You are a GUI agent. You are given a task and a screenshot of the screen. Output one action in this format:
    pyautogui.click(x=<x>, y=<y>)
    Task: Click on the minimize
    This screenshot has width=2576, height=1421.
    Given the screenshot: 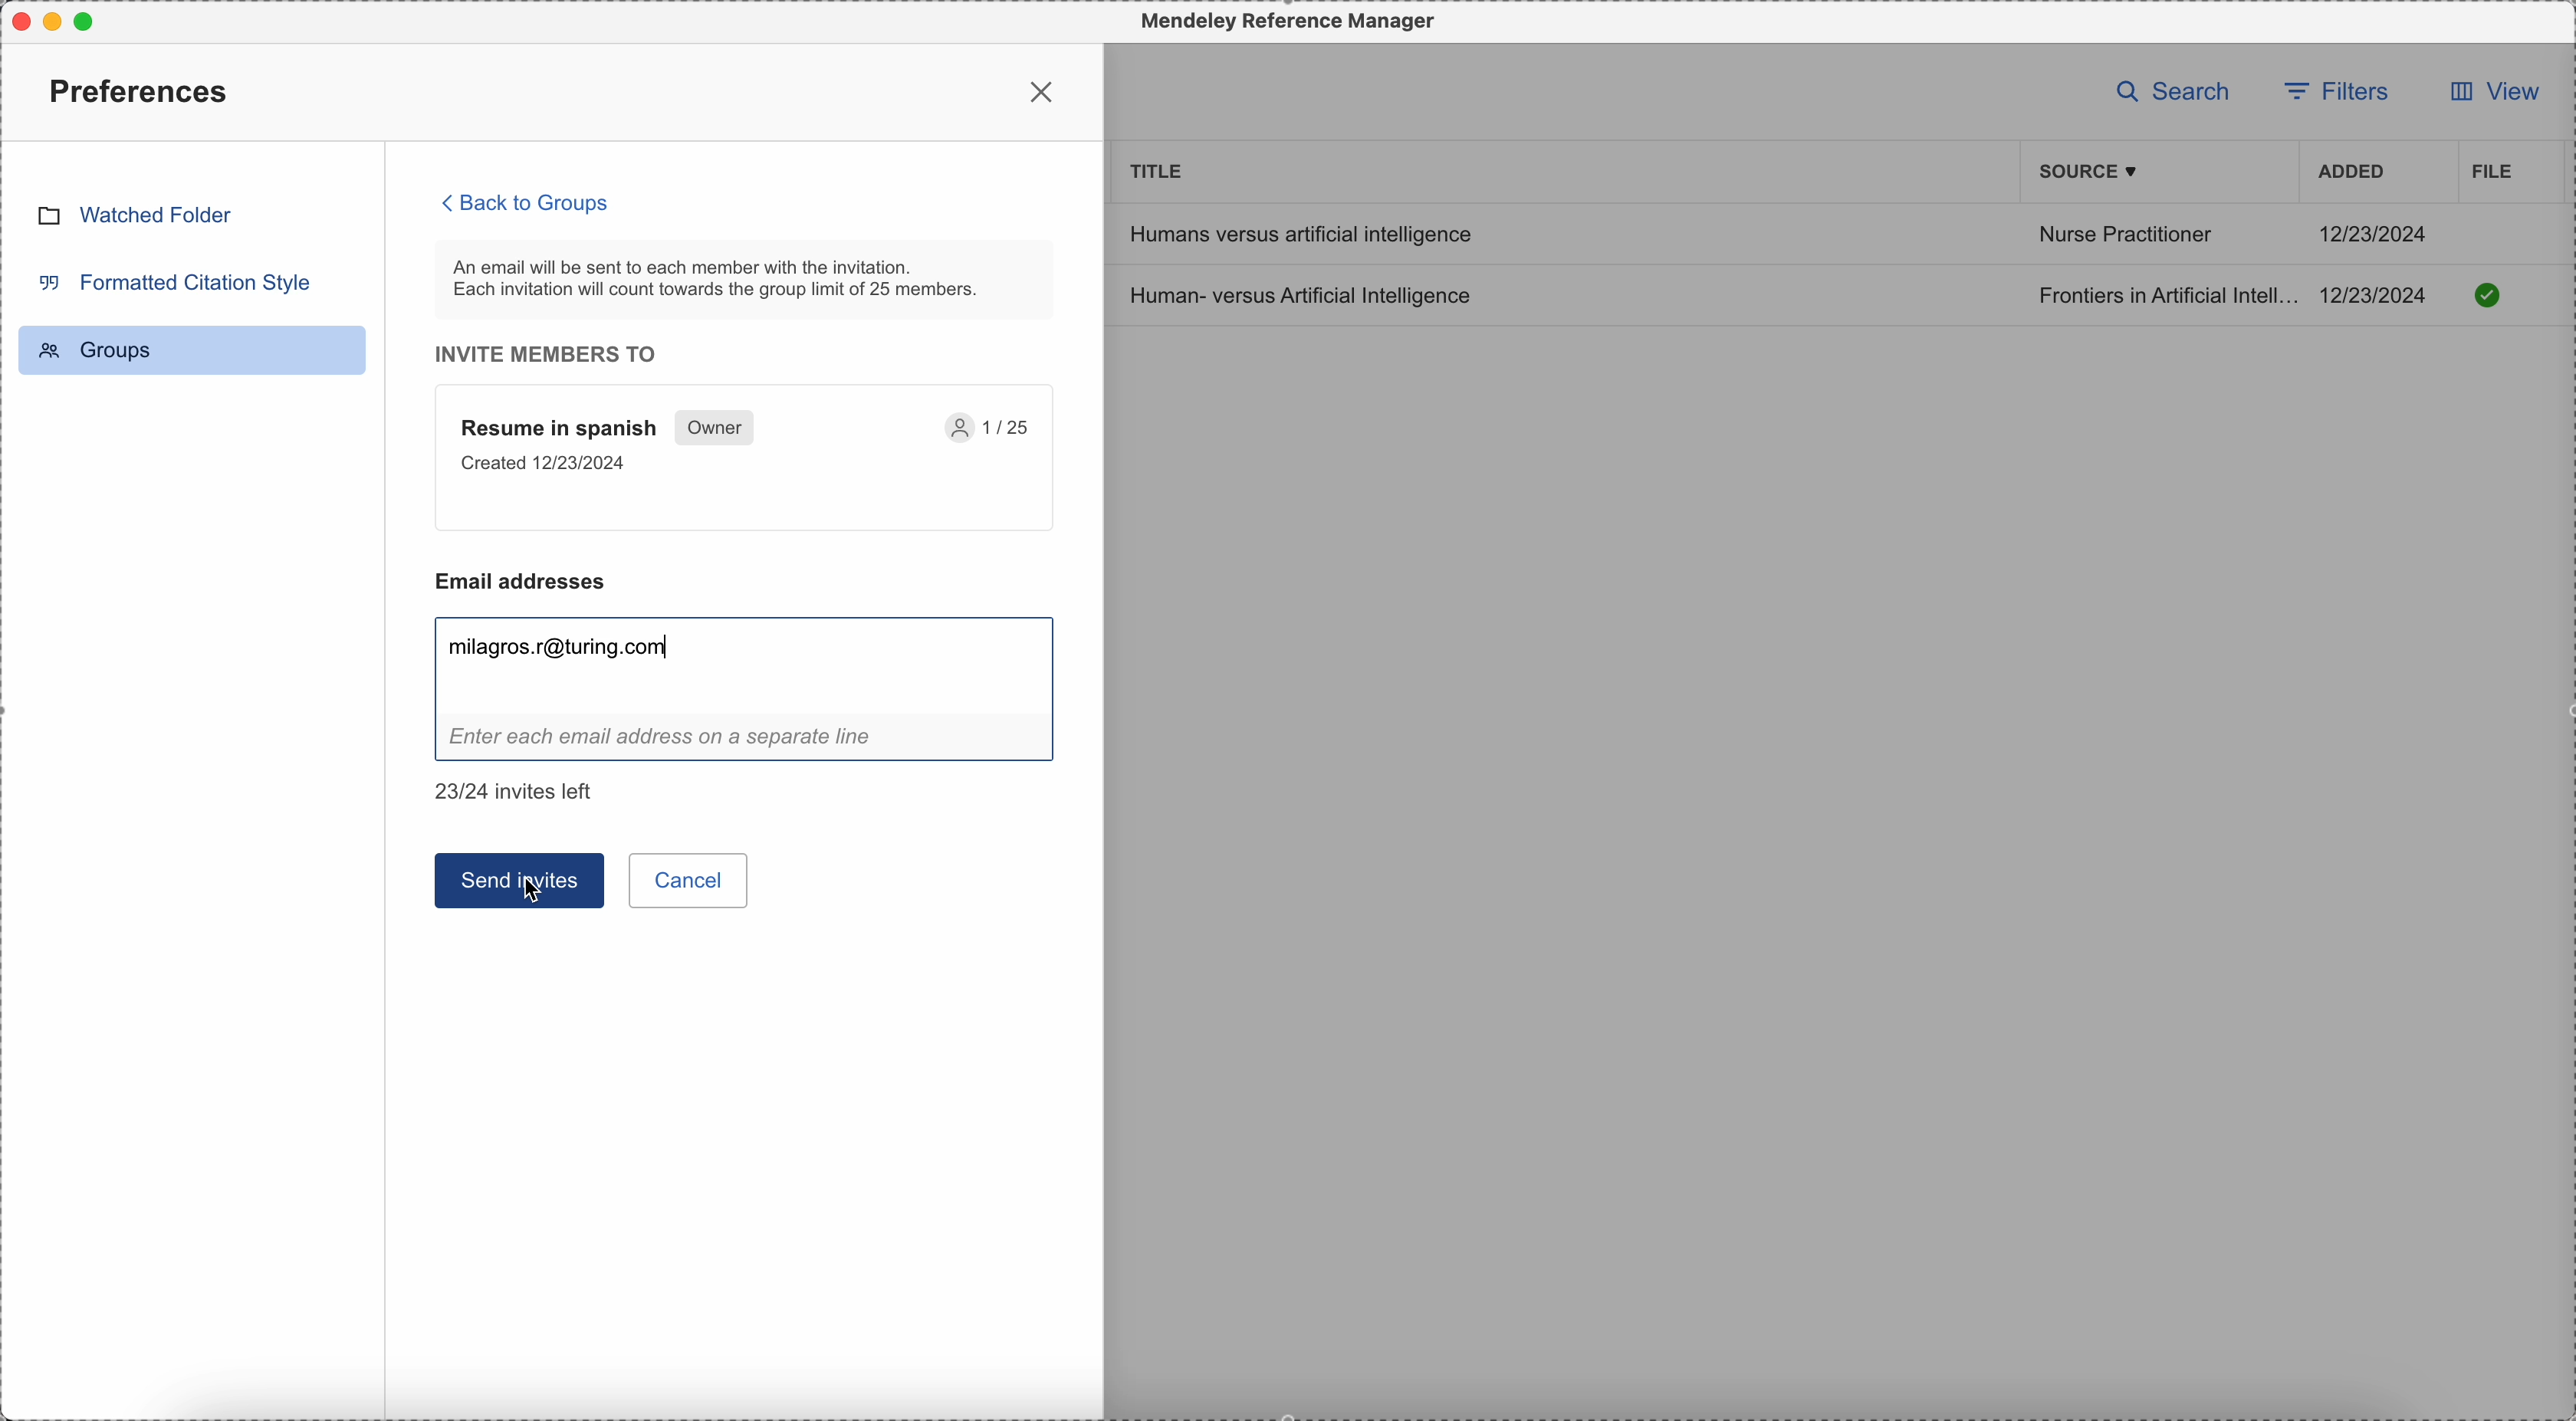 What is the action you would take?
    pyautogui.click(x=57, y=21)
    